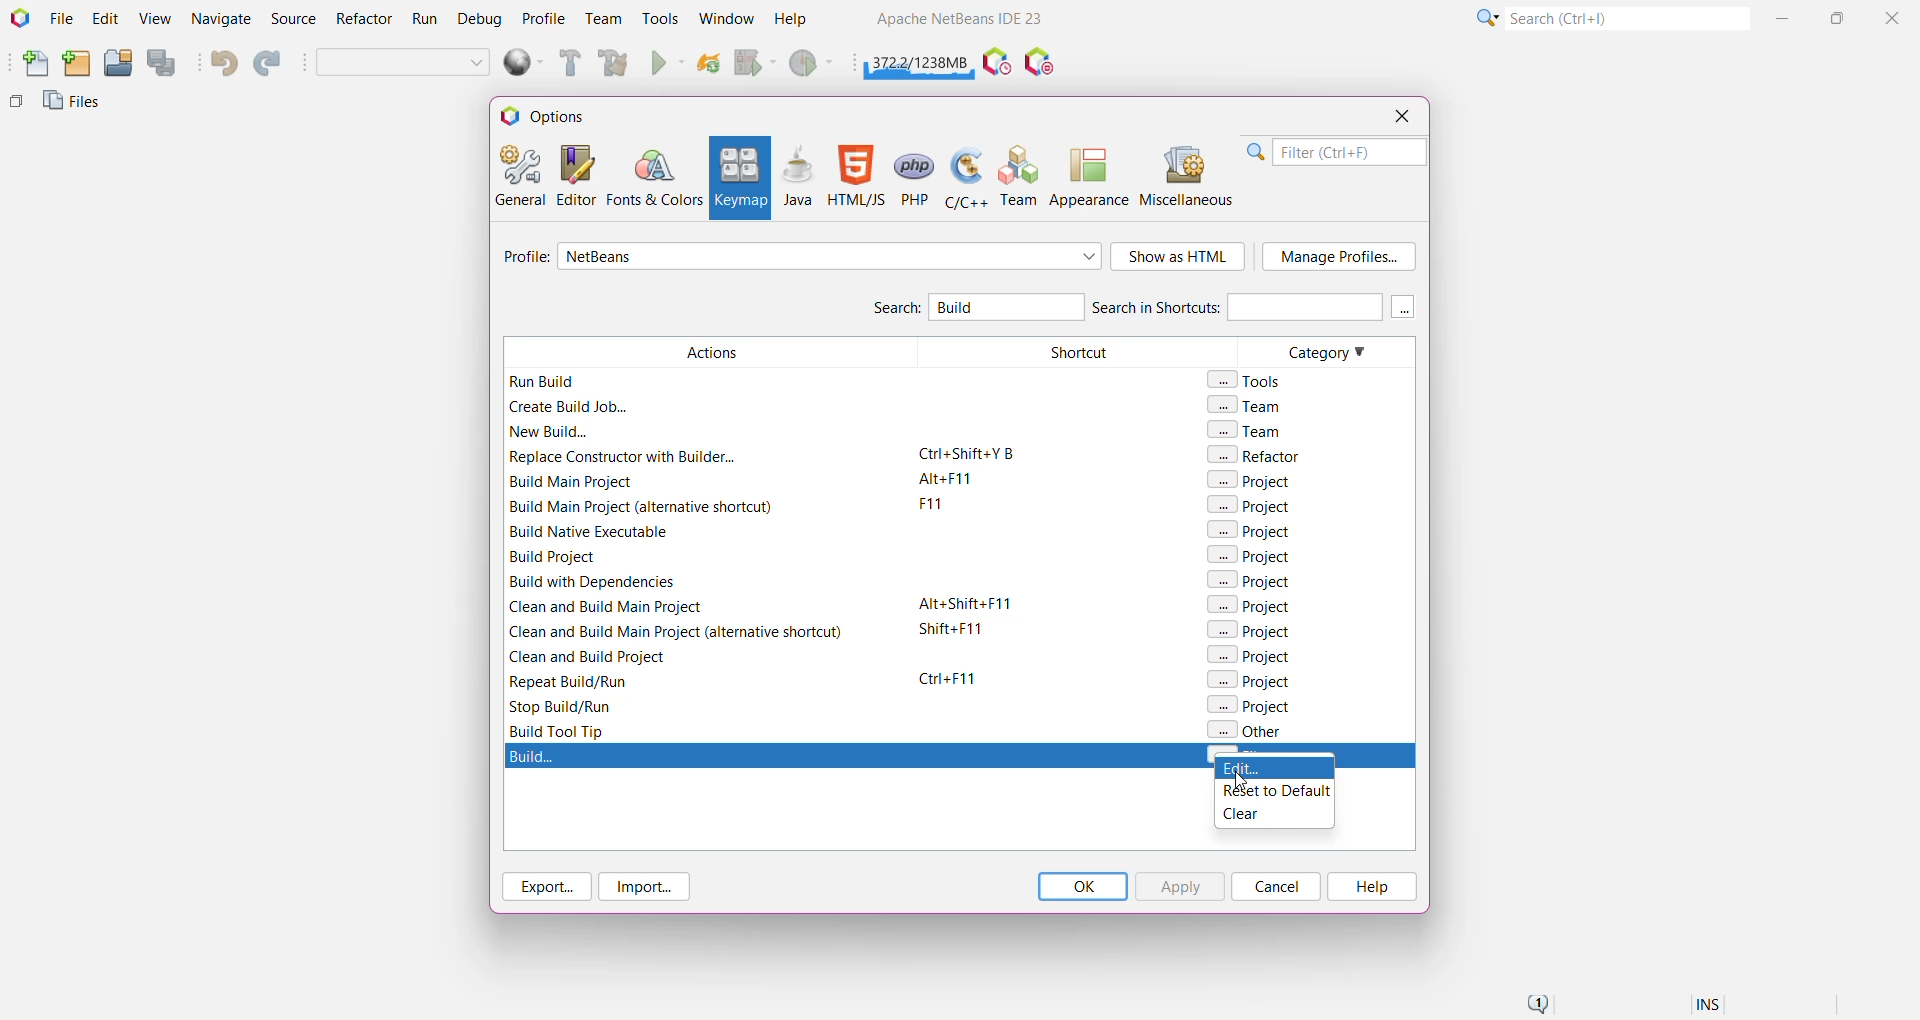 This screenshot has height=1020, width=1920. I want to click on Undo, so click(222, 63).